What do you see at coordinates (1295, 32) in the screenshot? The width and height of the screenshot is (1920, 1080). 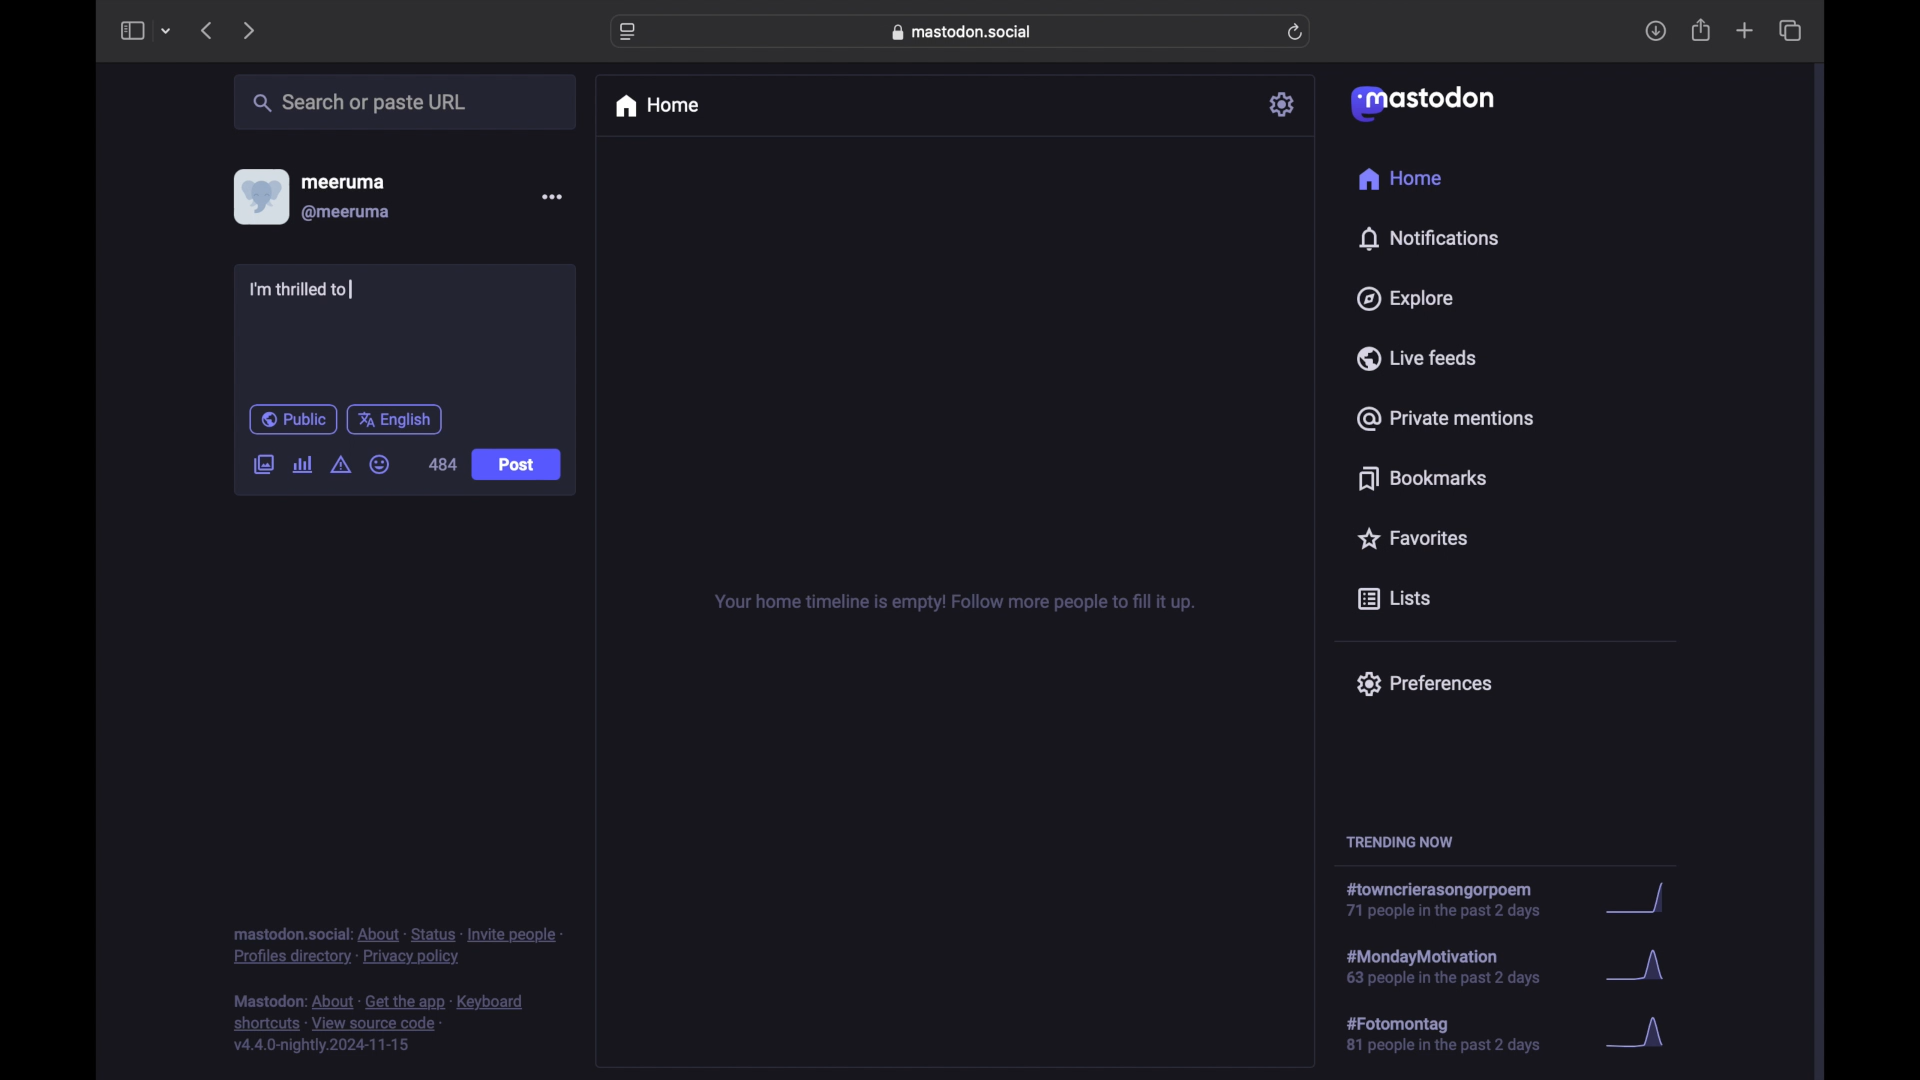 I see `refresh` at bounding box center [1295, 32].